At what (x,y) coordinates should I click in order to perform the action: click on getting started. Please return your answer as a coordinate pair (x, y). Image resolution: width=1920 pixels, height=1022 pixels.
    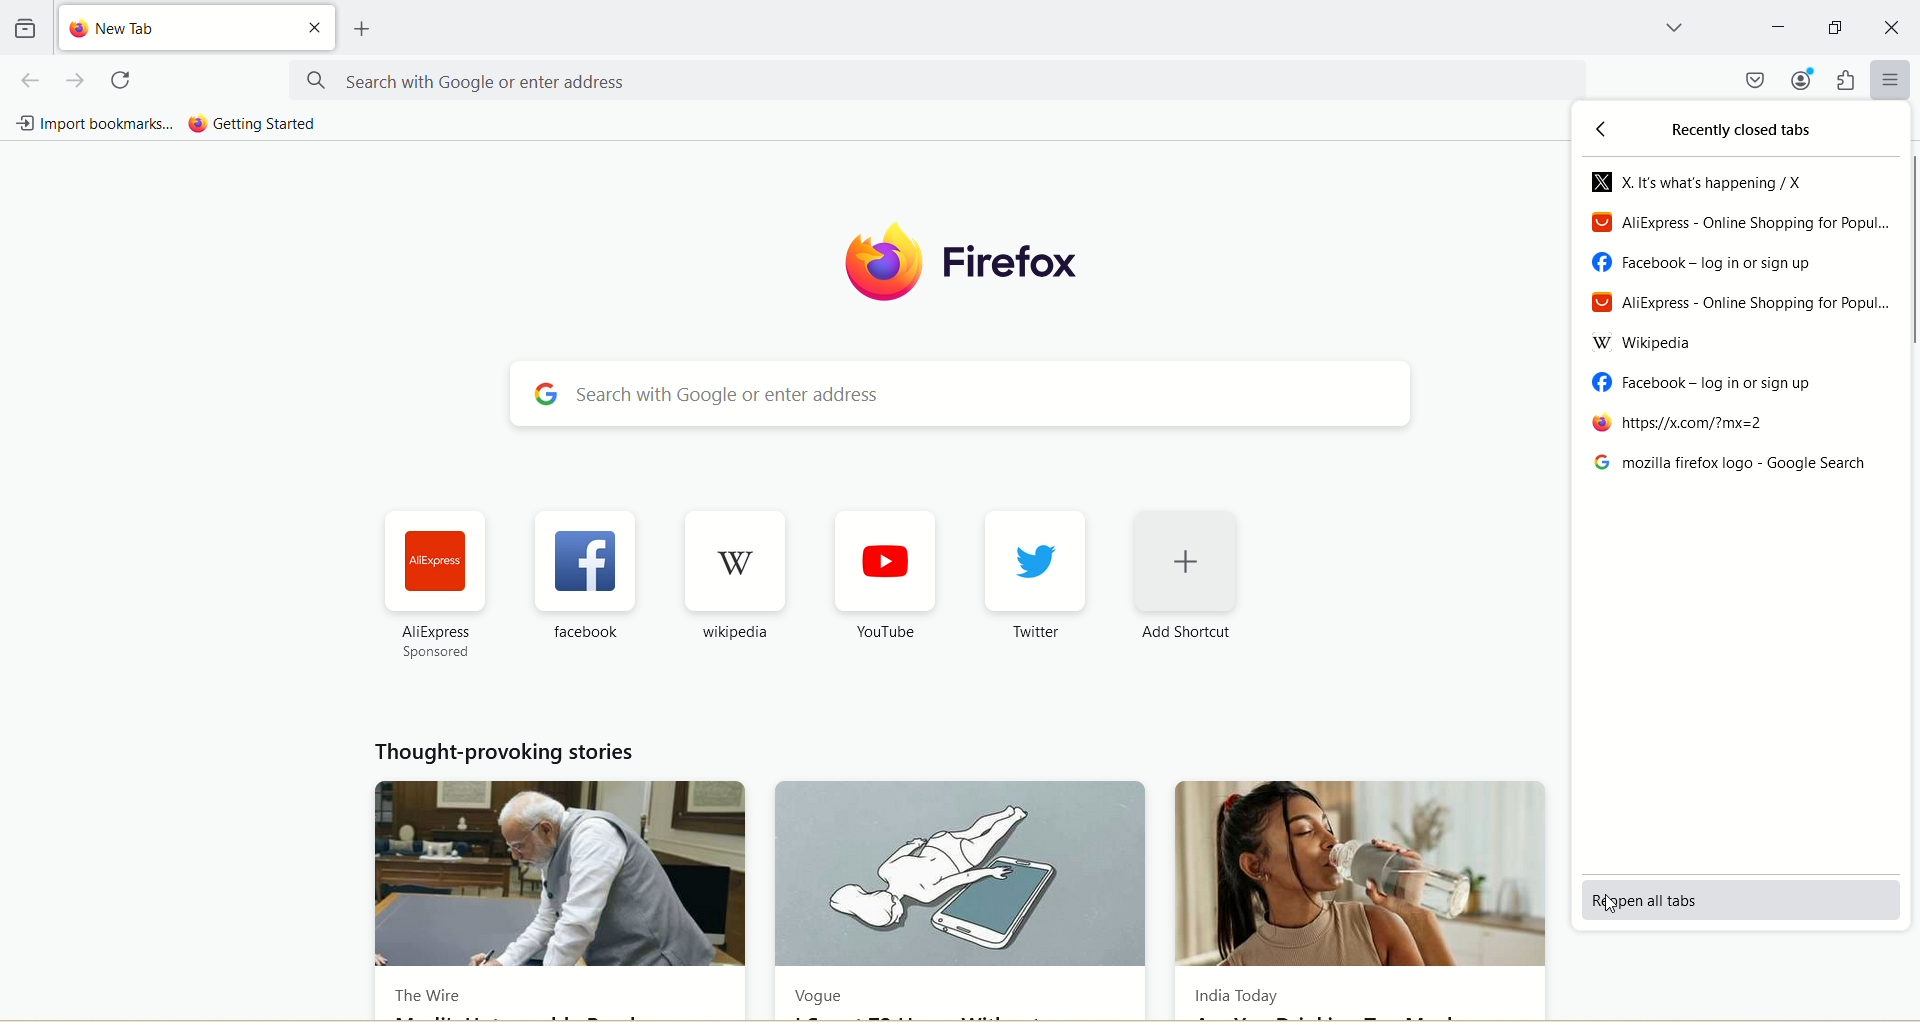
    Looking at the image, I should click on (259, 124).